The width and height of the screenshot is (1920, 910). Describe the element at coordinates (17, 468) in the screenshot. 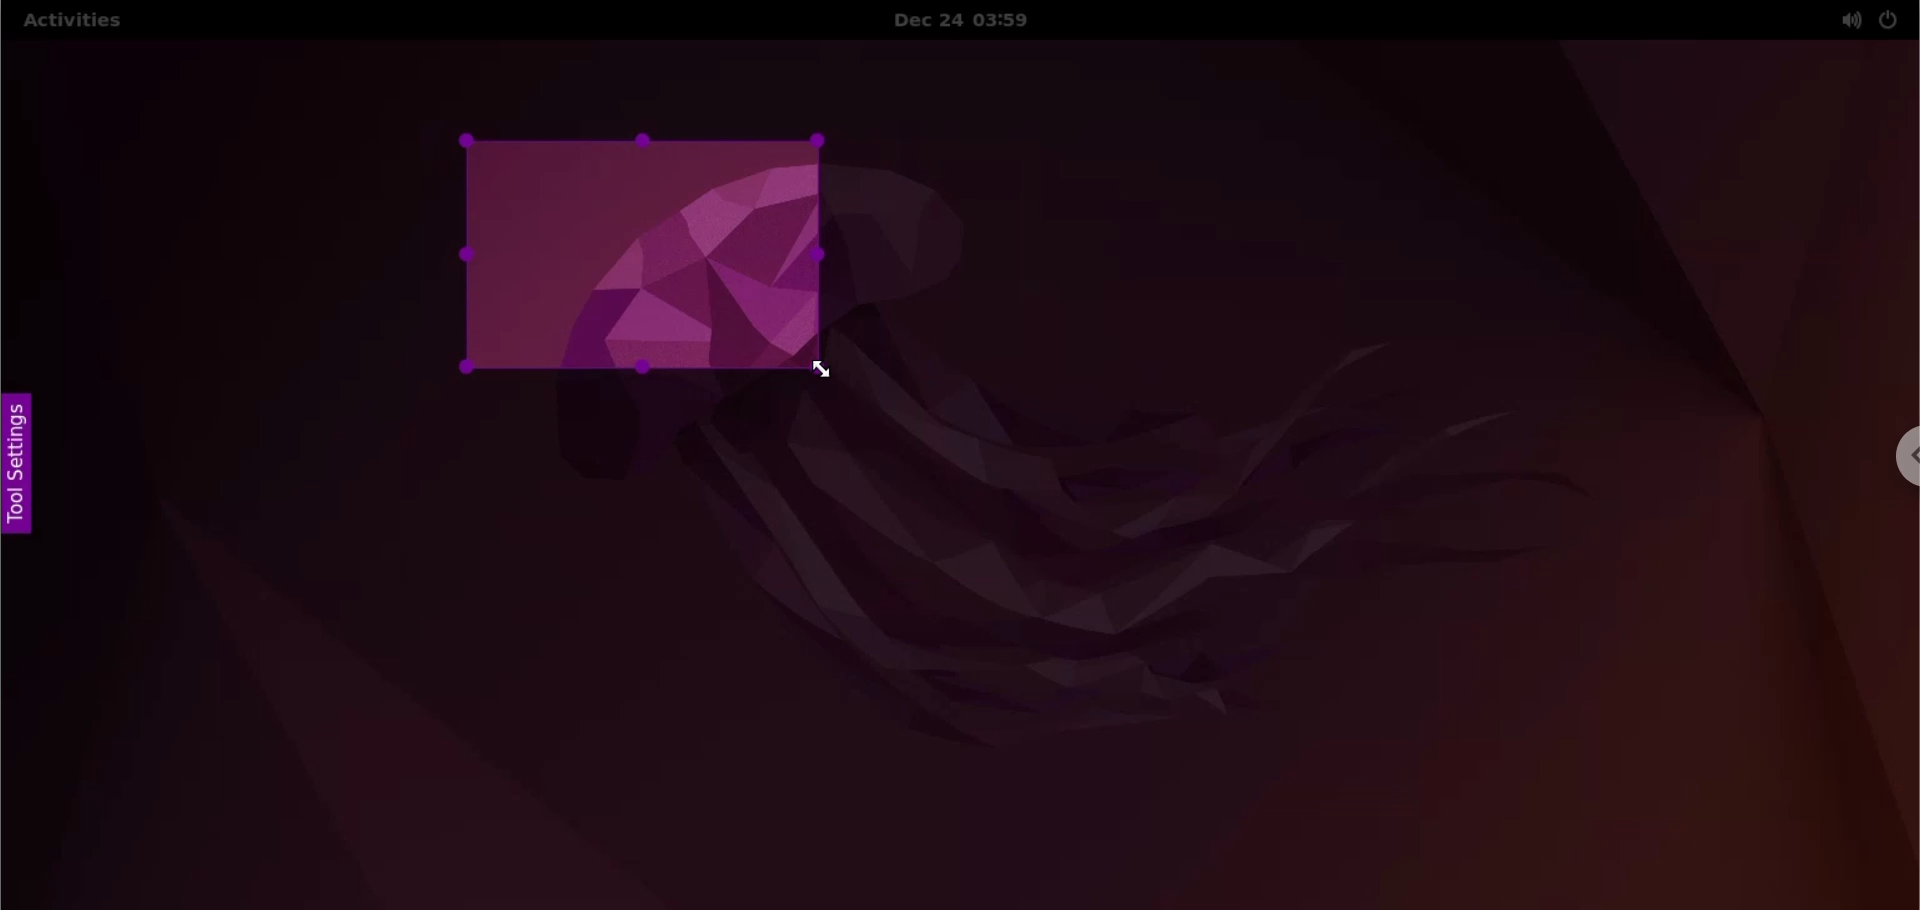

I see `tool settings ` at that location.